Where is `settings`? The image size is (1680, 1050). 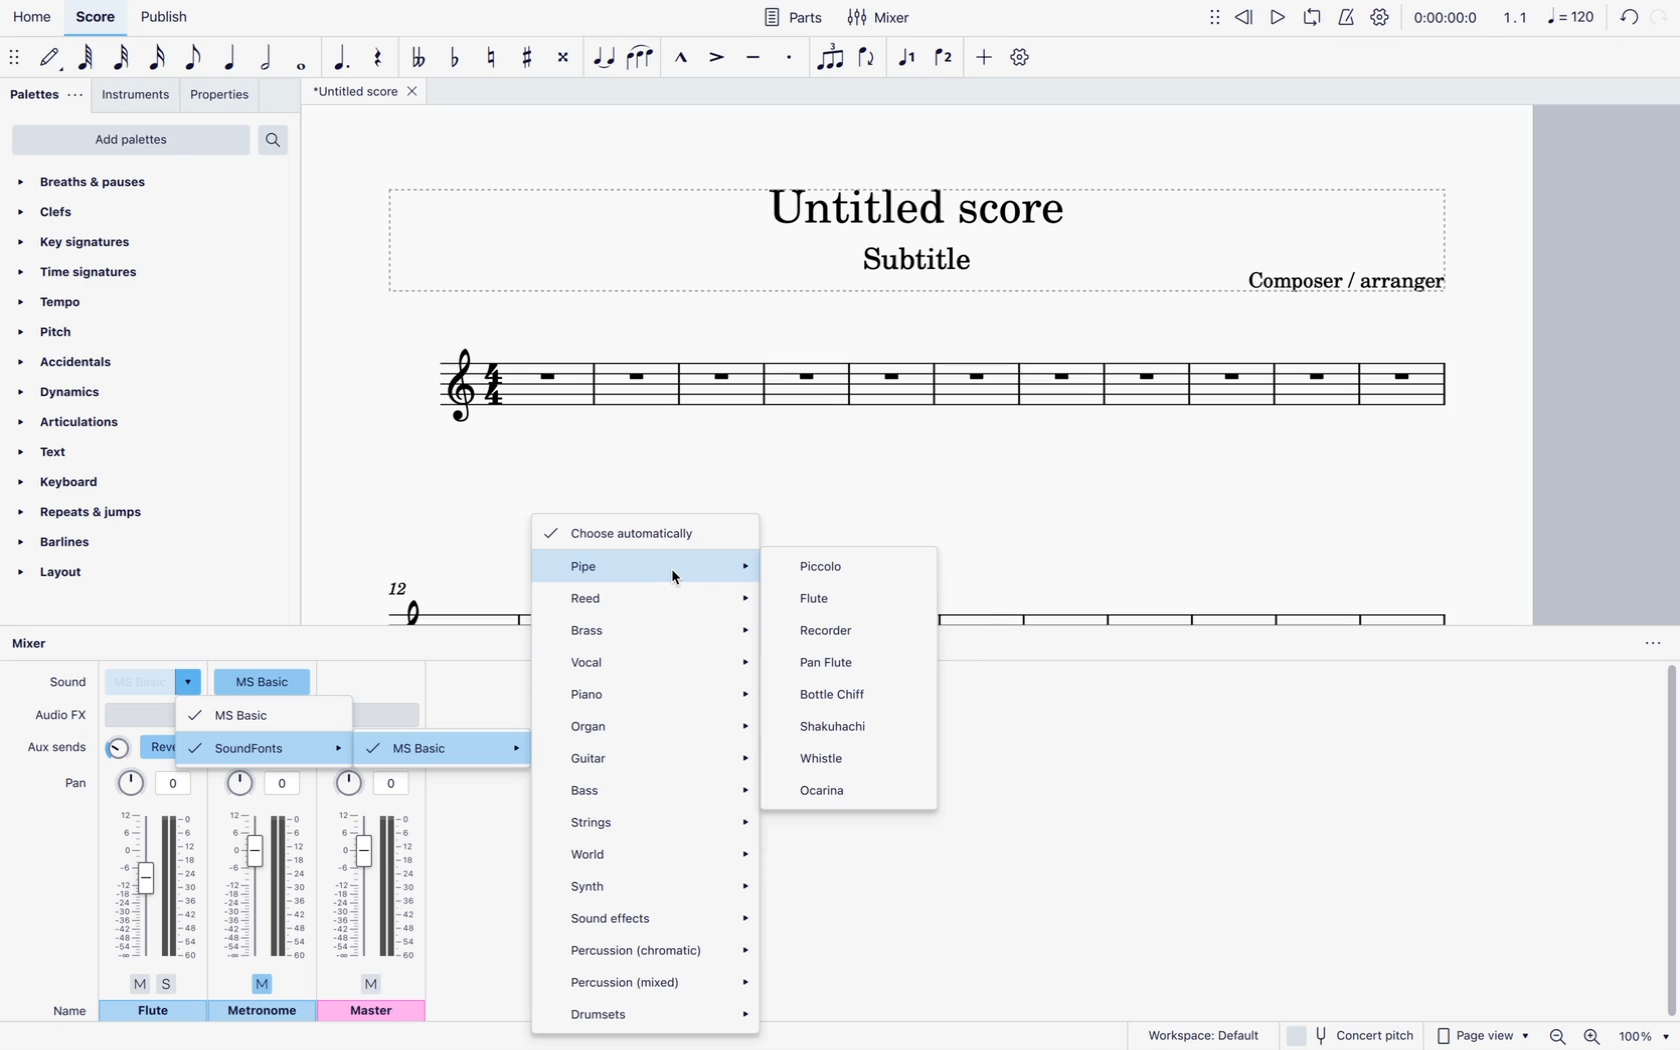 settings is located at coordinates (1023, 57).